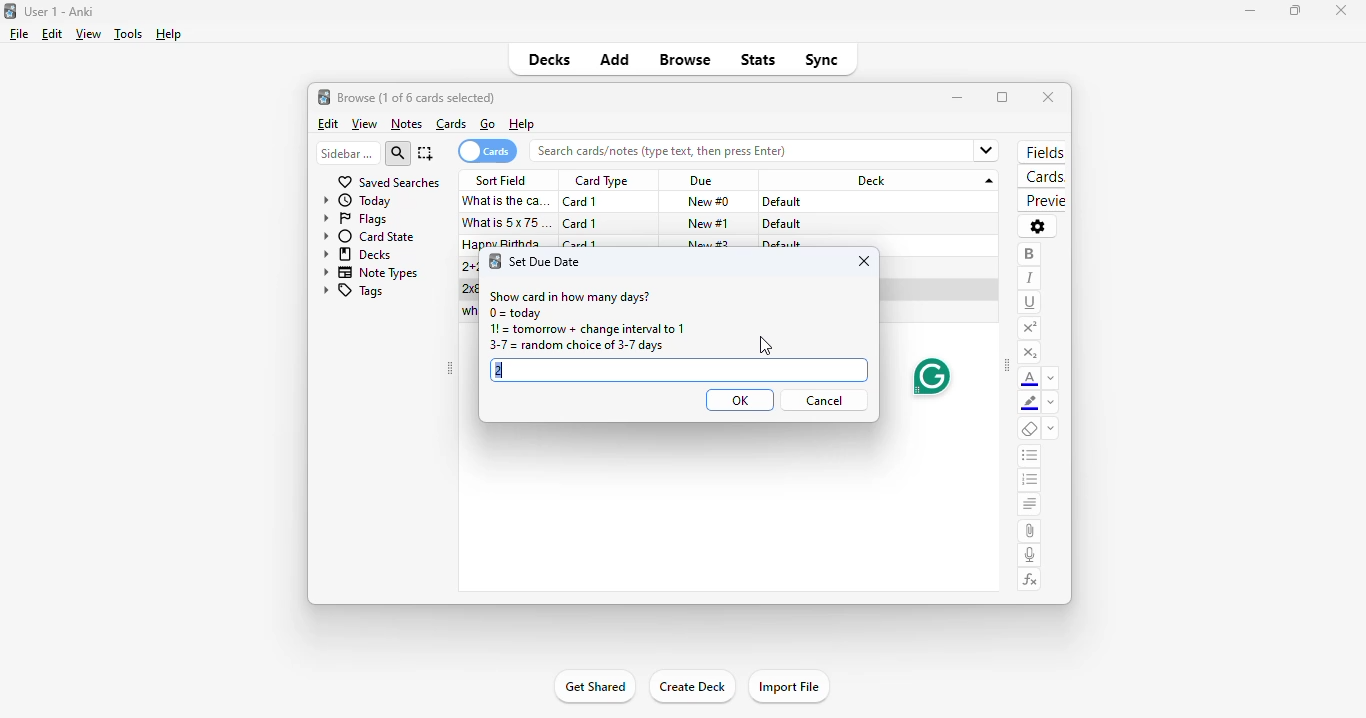 This screenshot has width=1366, height=718. I want to click on unordered list, so click(1030, 457).